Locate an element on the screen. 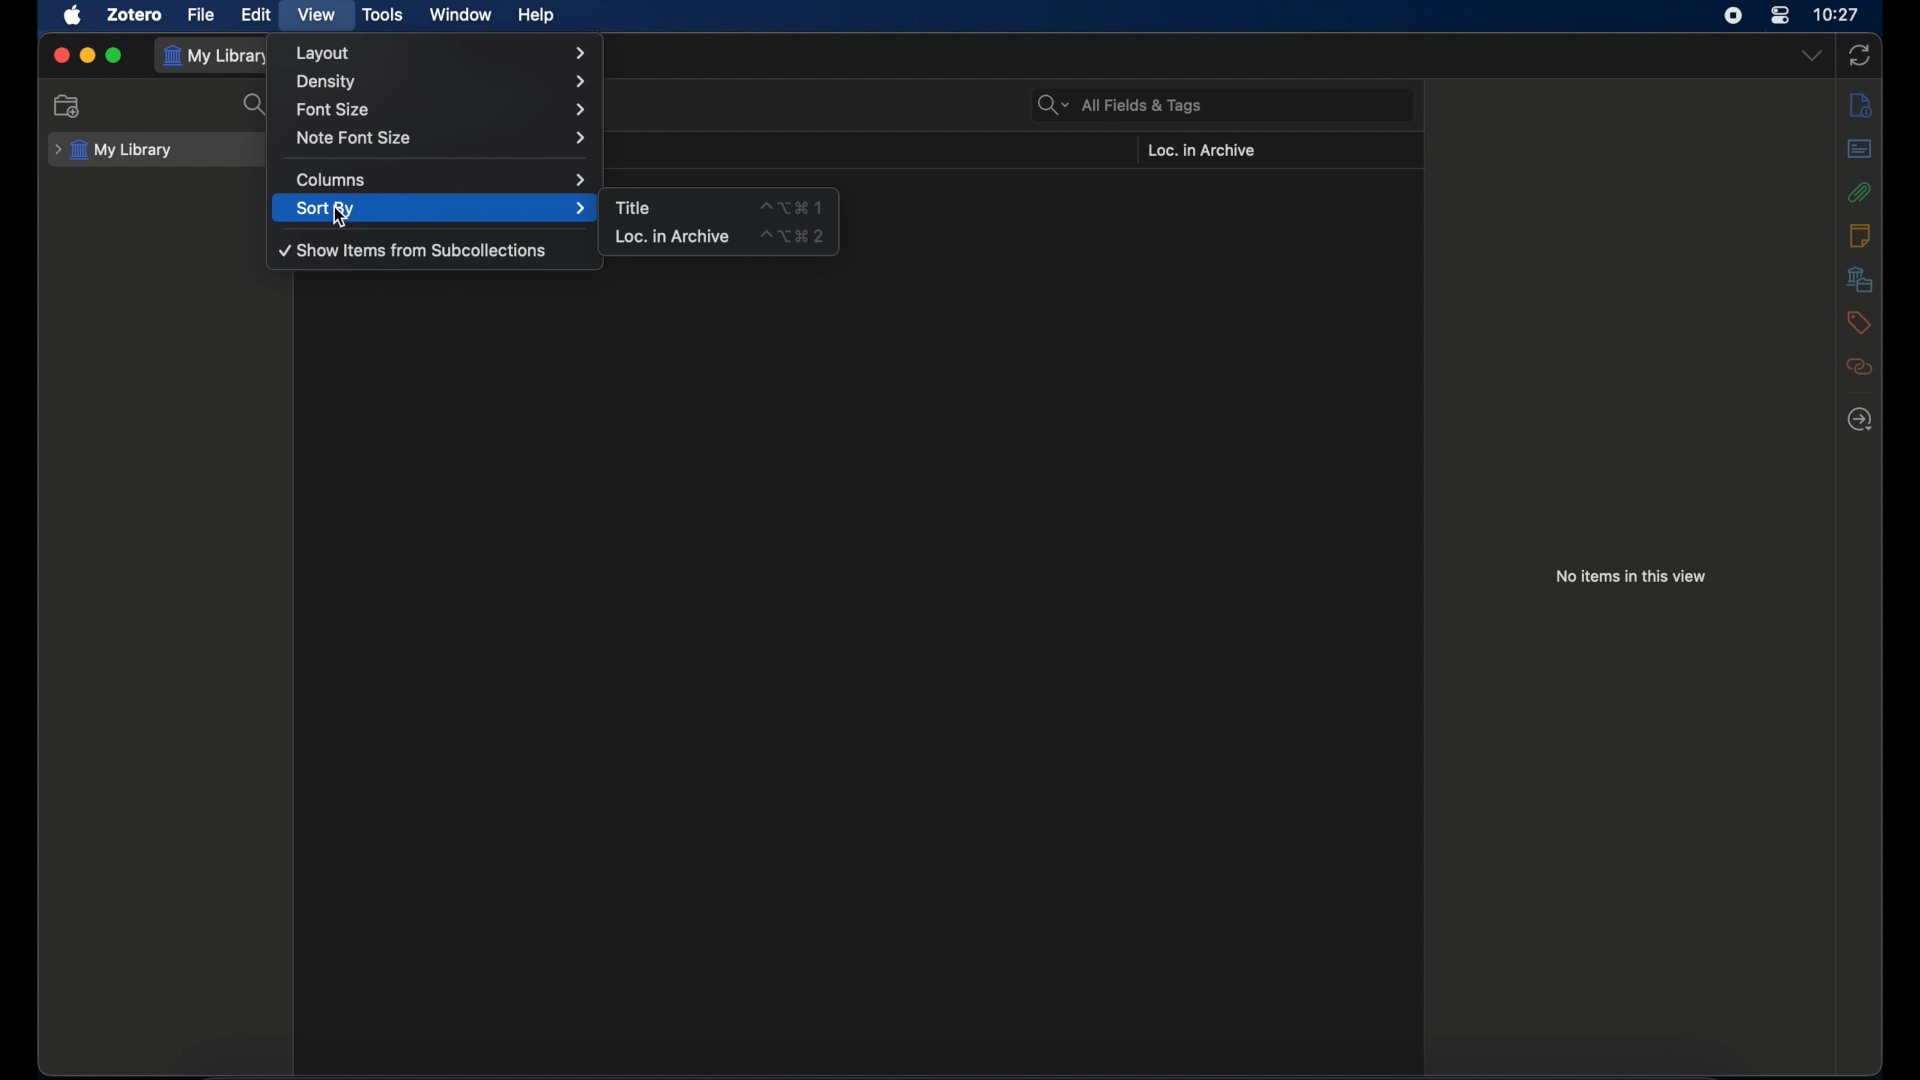 The height and width of the screenshot is (1080, 1920). edit is located at coordinates (258, 15).